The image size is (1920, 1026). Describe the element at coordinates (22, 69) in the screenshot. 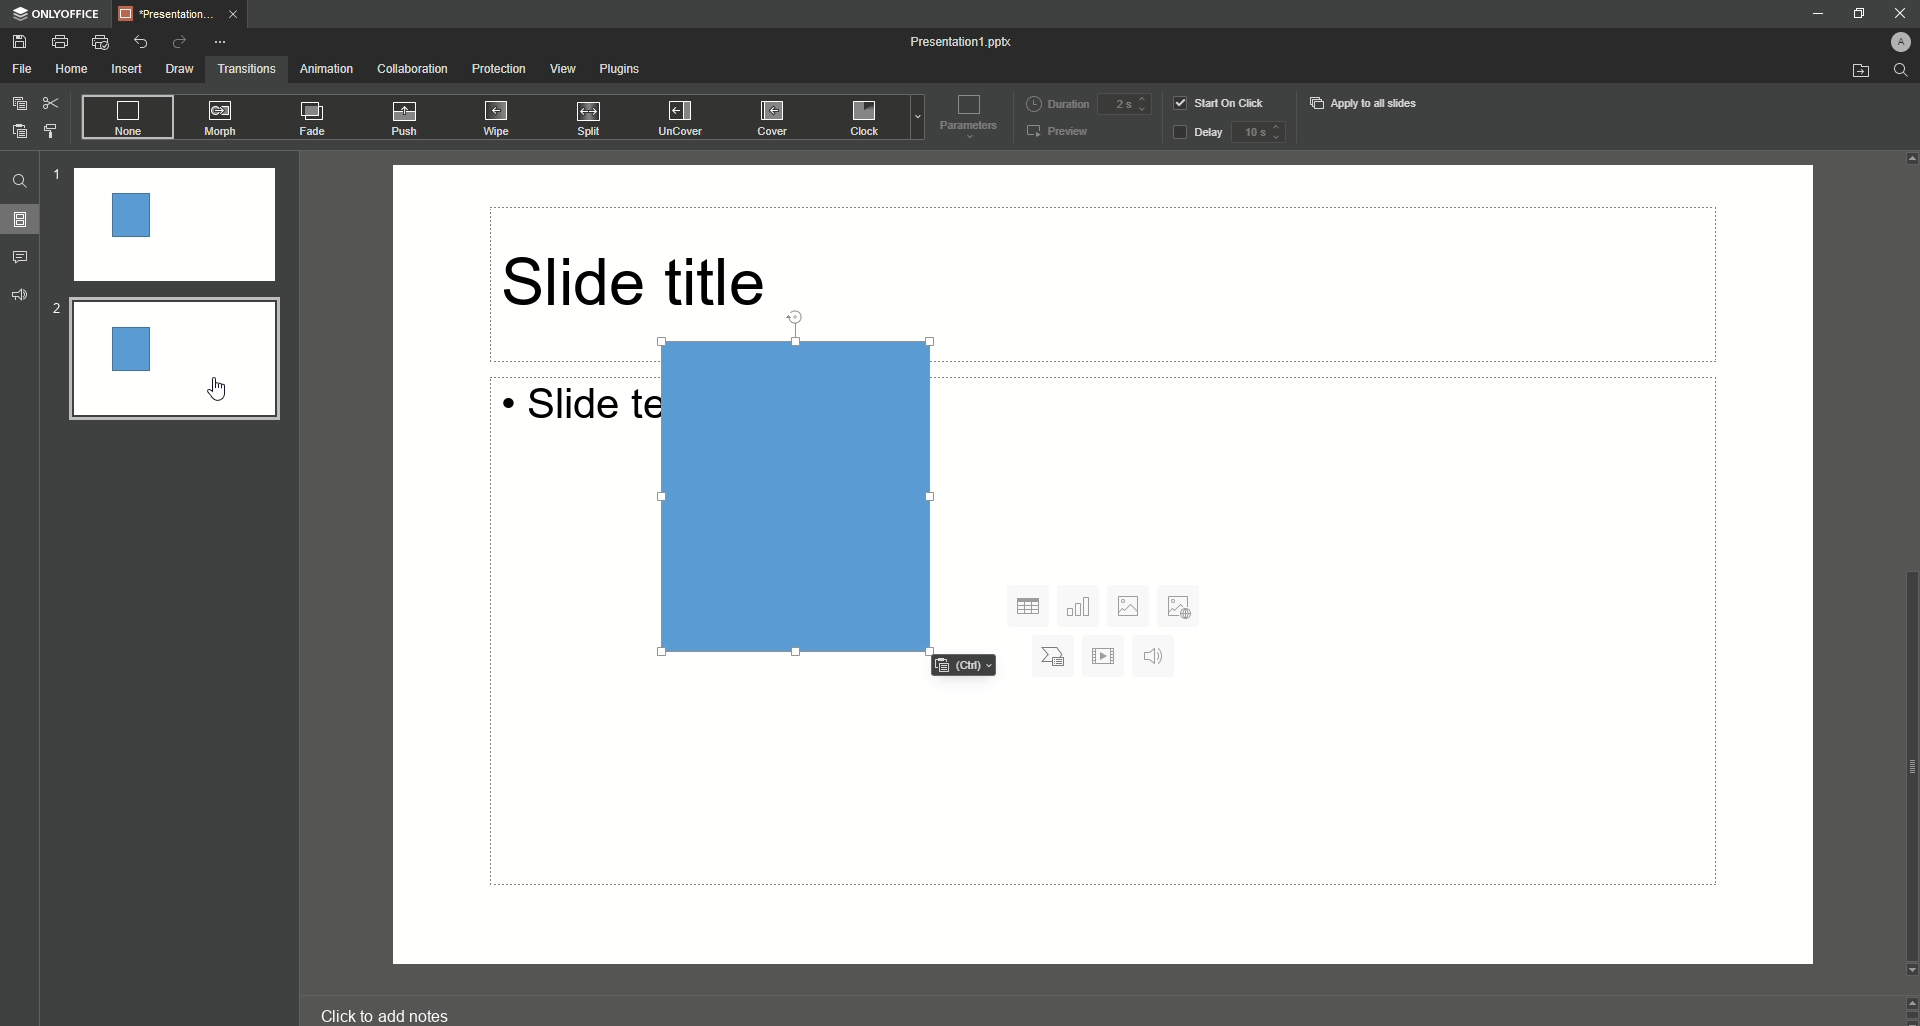

I see `File` at that location.